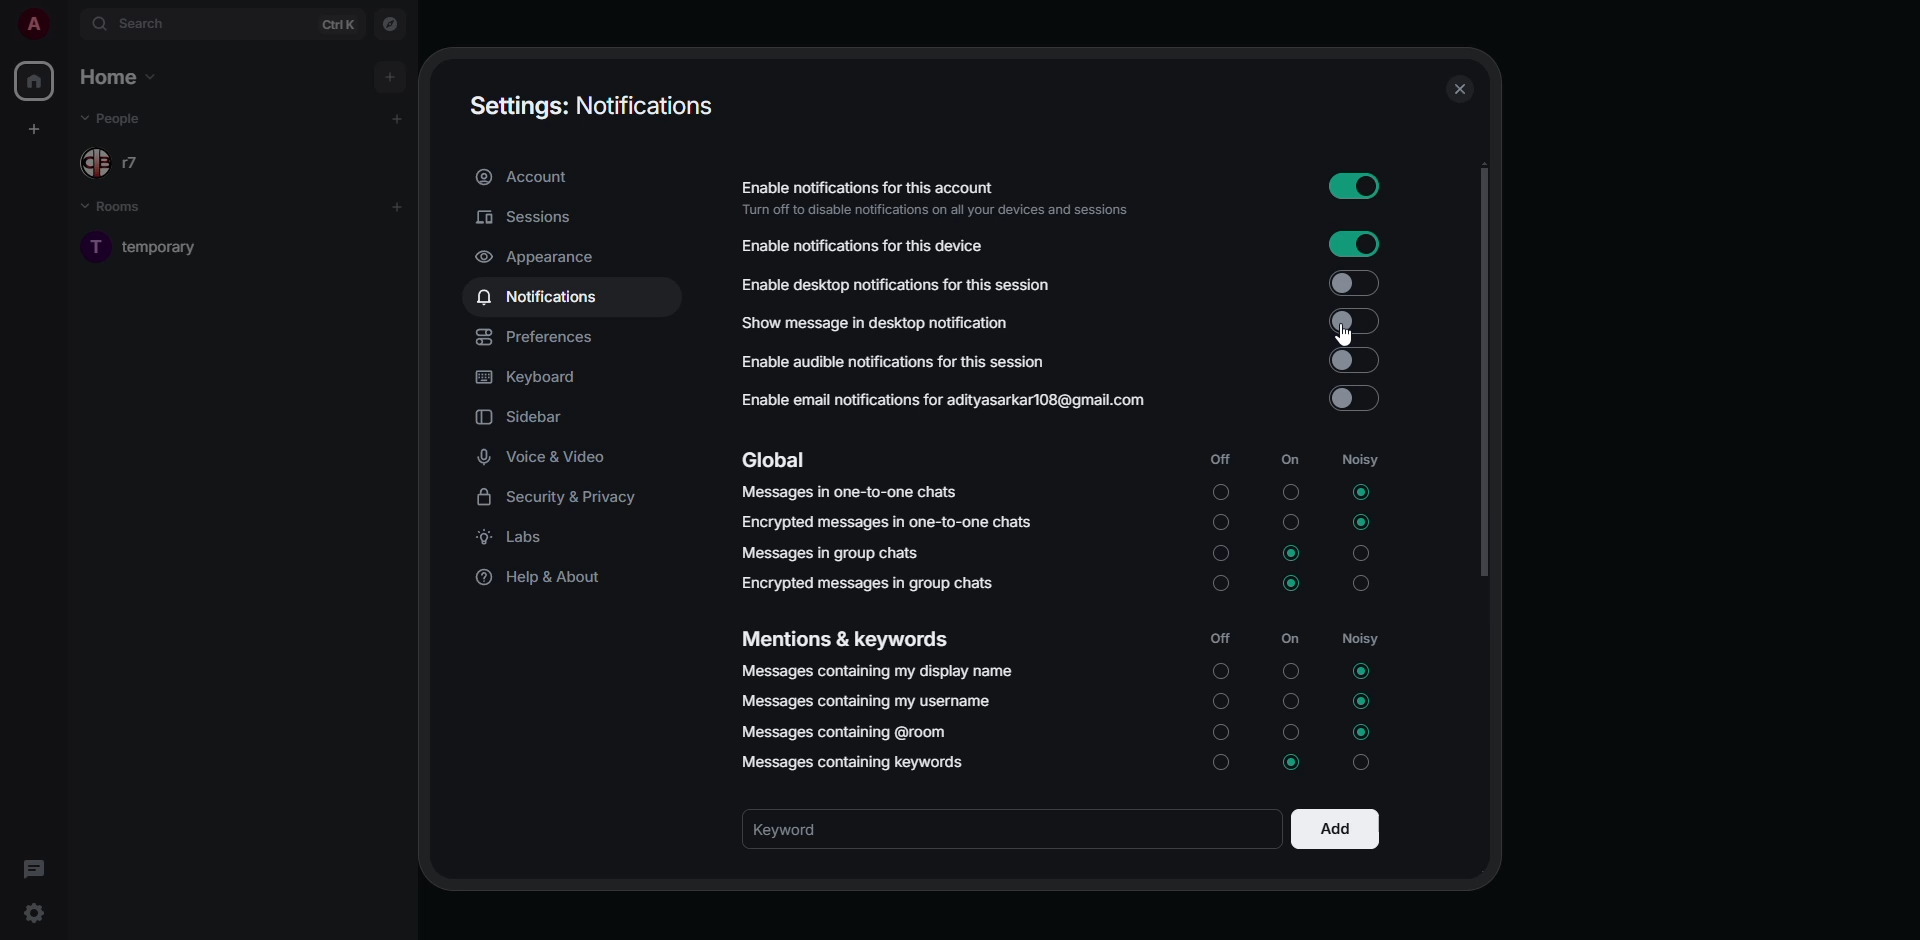 This screenshot has width=1920, height=940. I want to click on labs, so click(522, 535).